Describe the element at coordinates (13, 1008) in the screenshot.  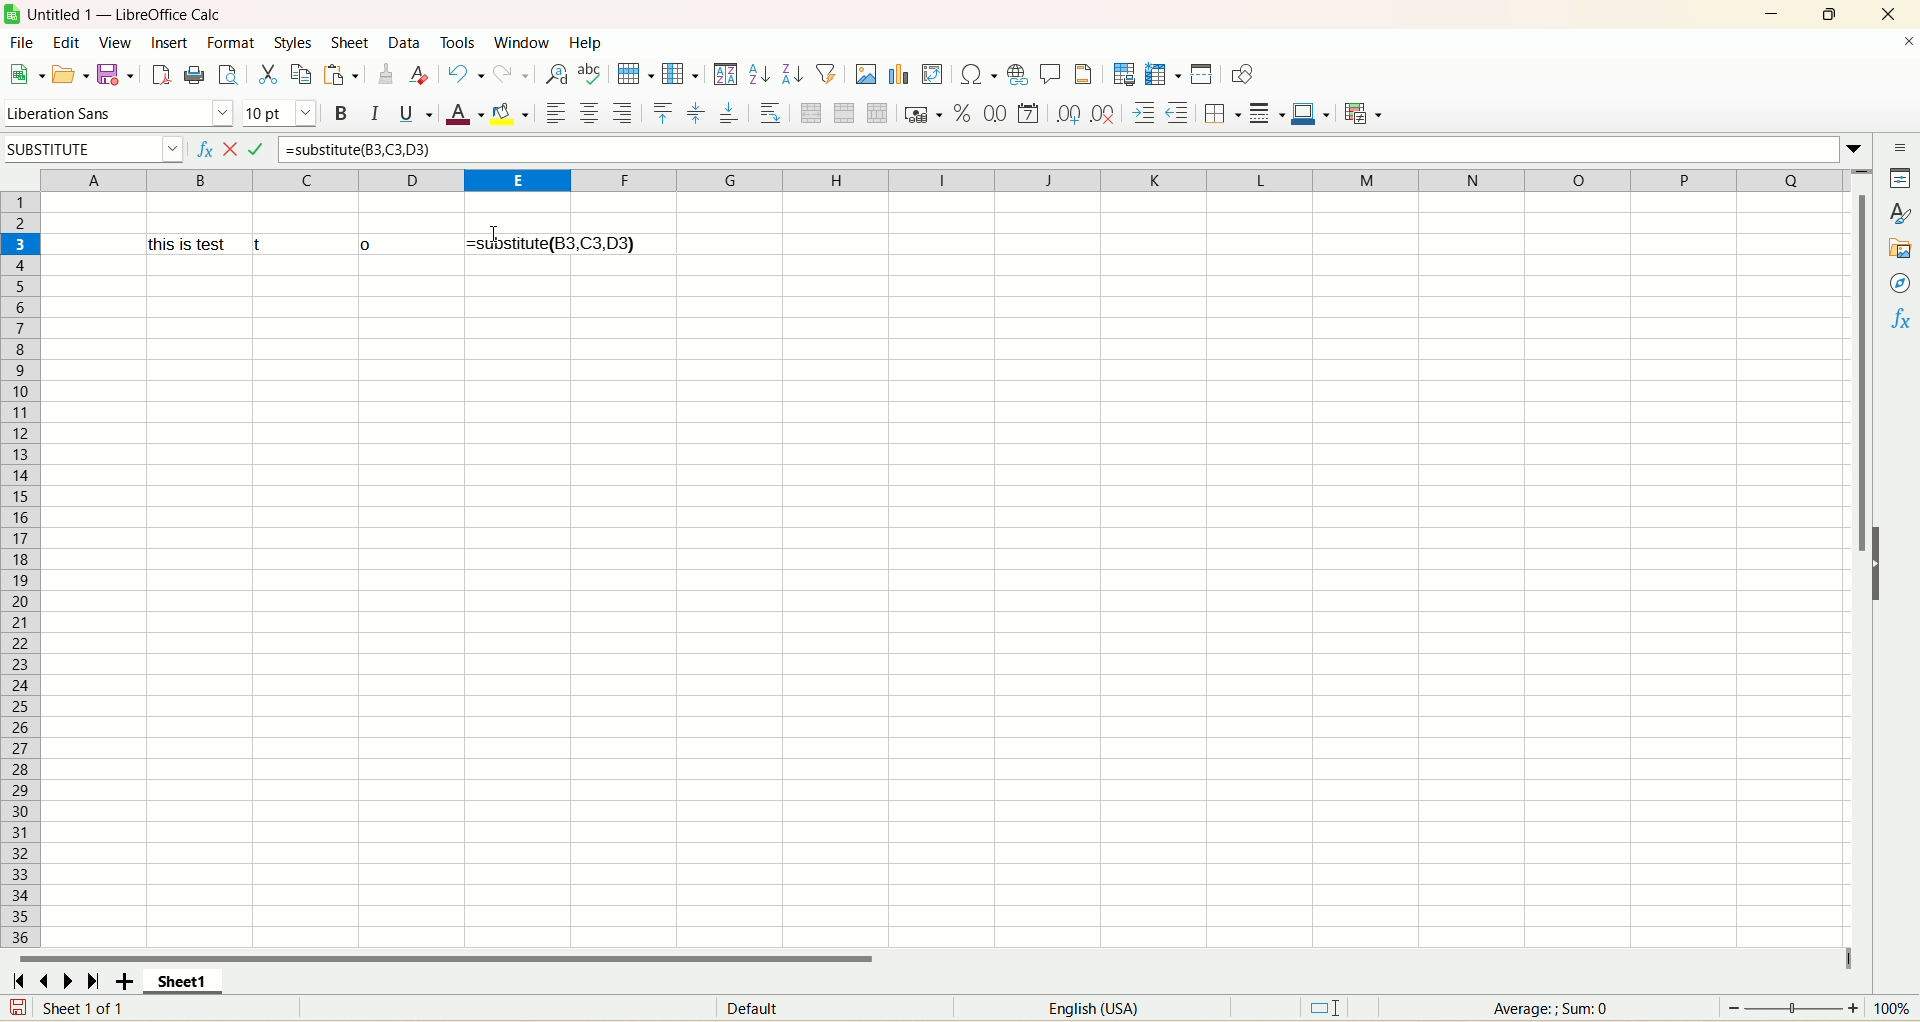
I see `save` at that location.